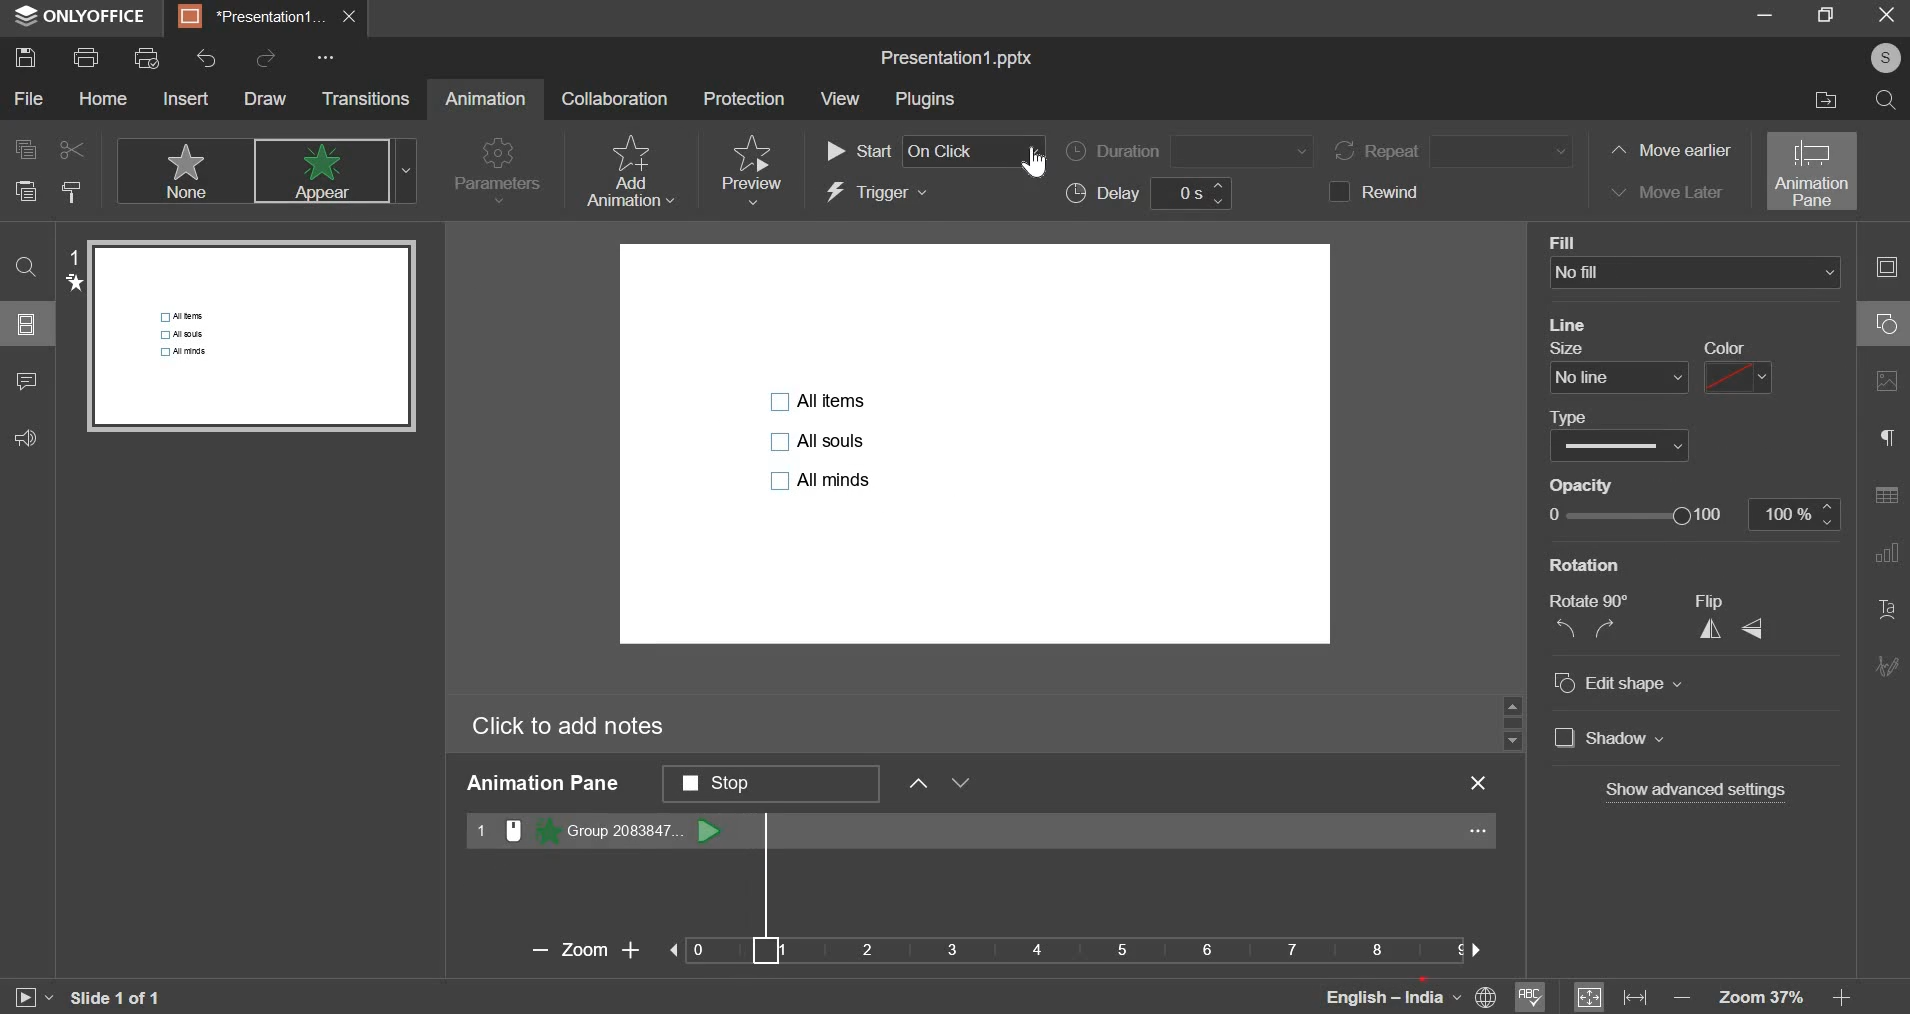 This screenshot has height=1014, width=1910. Describe the element at coordinates (615, 97) in the screenshot. I see `collaboration` at that location.